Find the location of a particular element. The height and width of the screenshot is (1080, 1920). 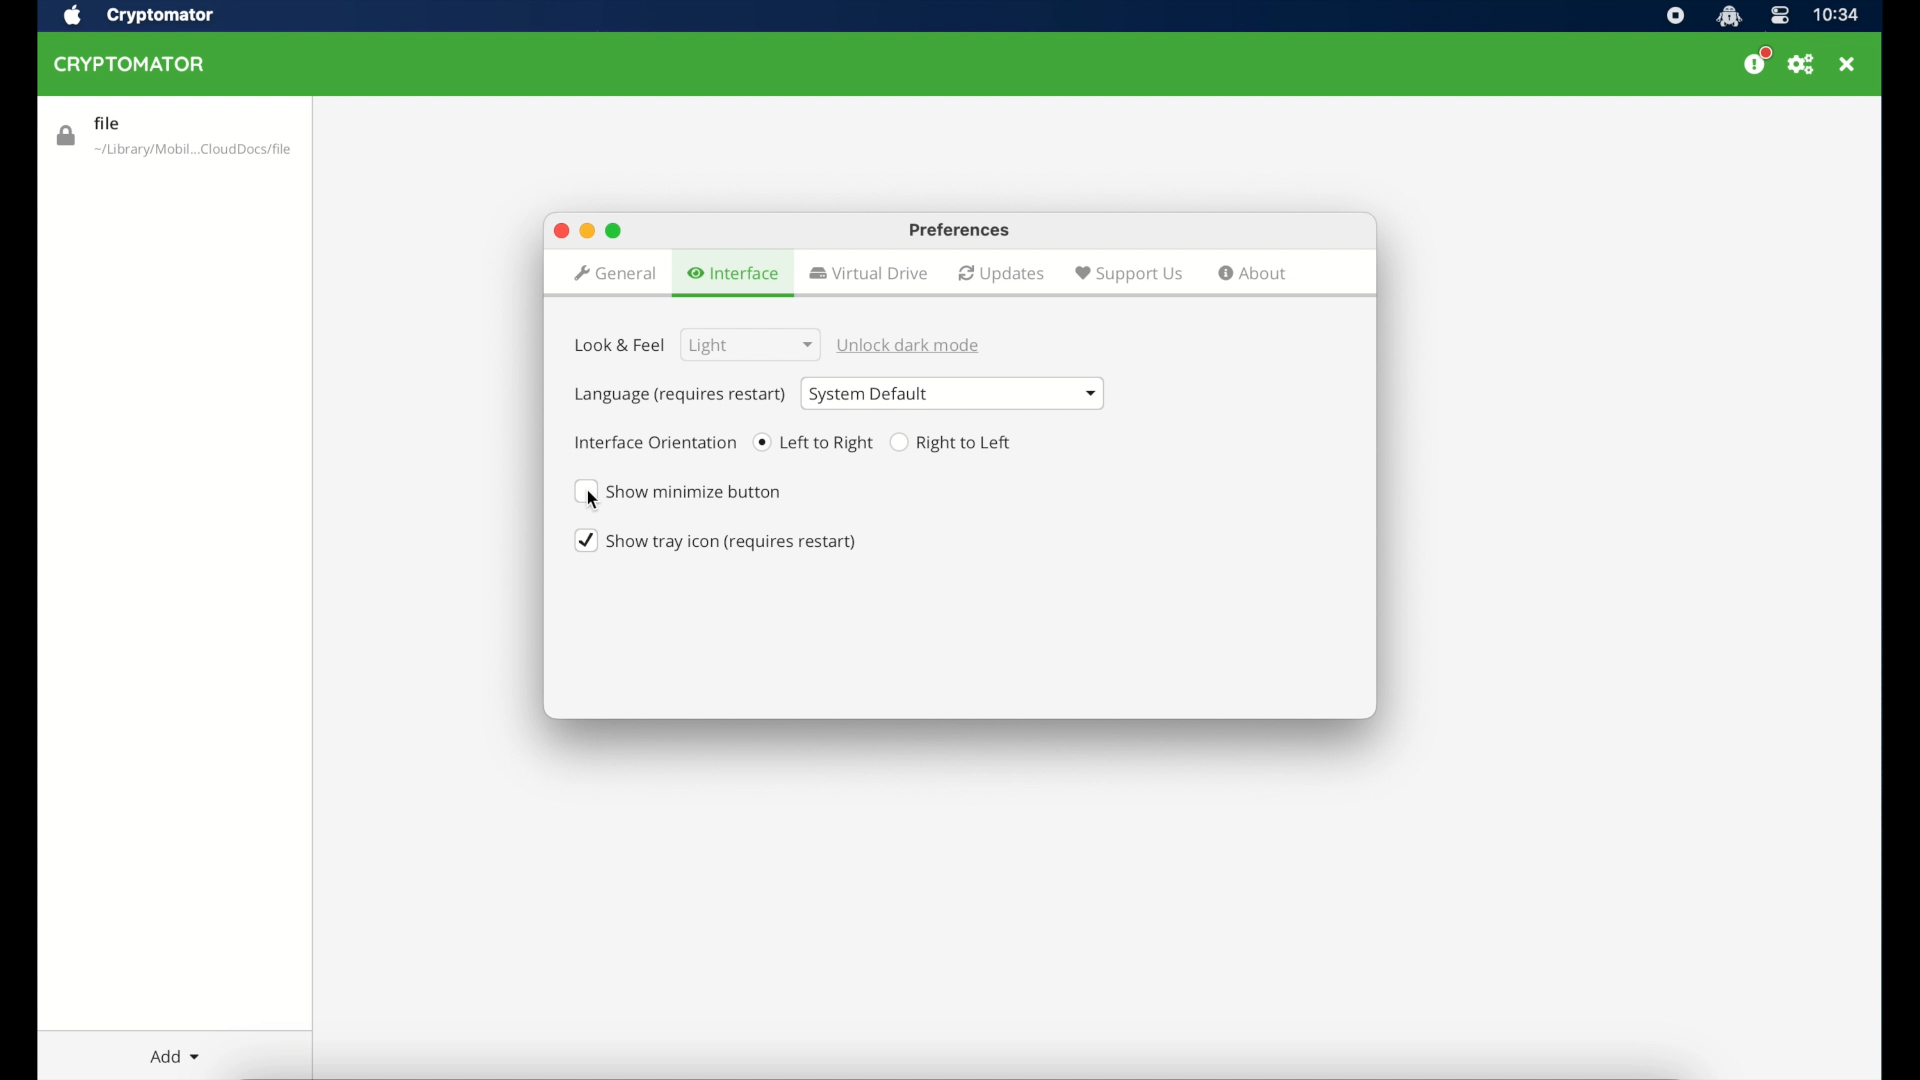

time is located at coordinates (1834, 15).